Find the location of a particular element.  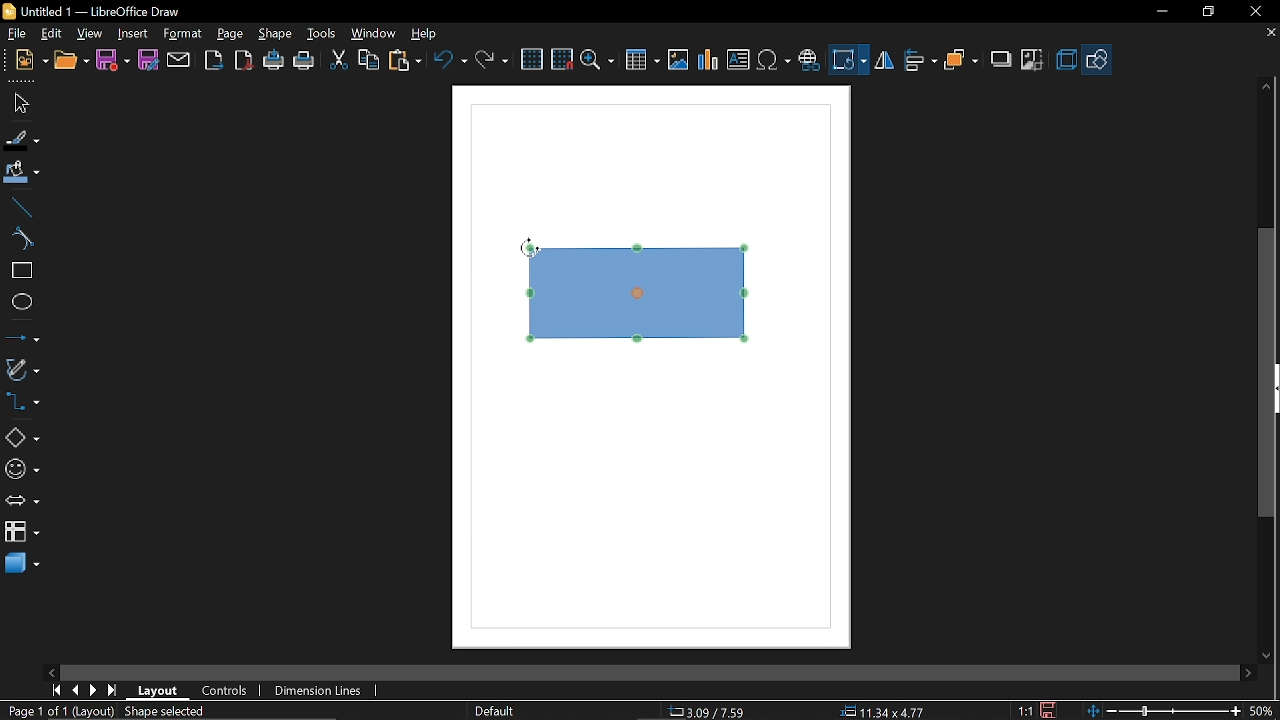

attach is located at coordinates (179, 60).